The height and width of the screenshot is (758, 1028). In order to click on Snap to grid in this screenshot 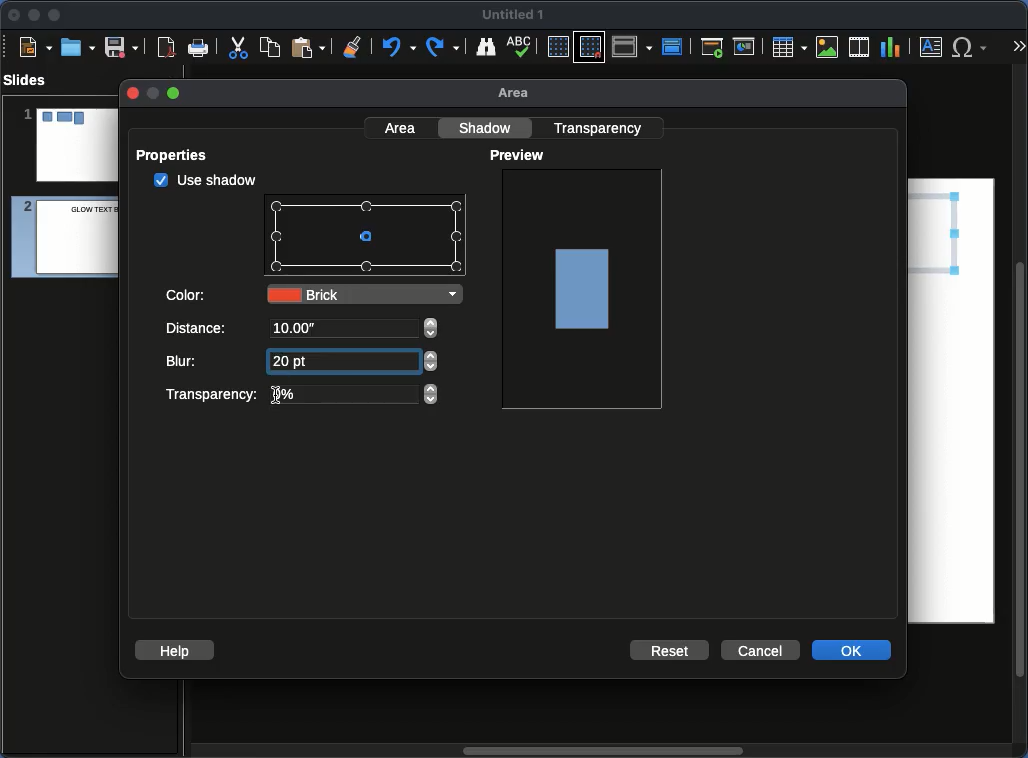, I will do `click(592, 46)`.